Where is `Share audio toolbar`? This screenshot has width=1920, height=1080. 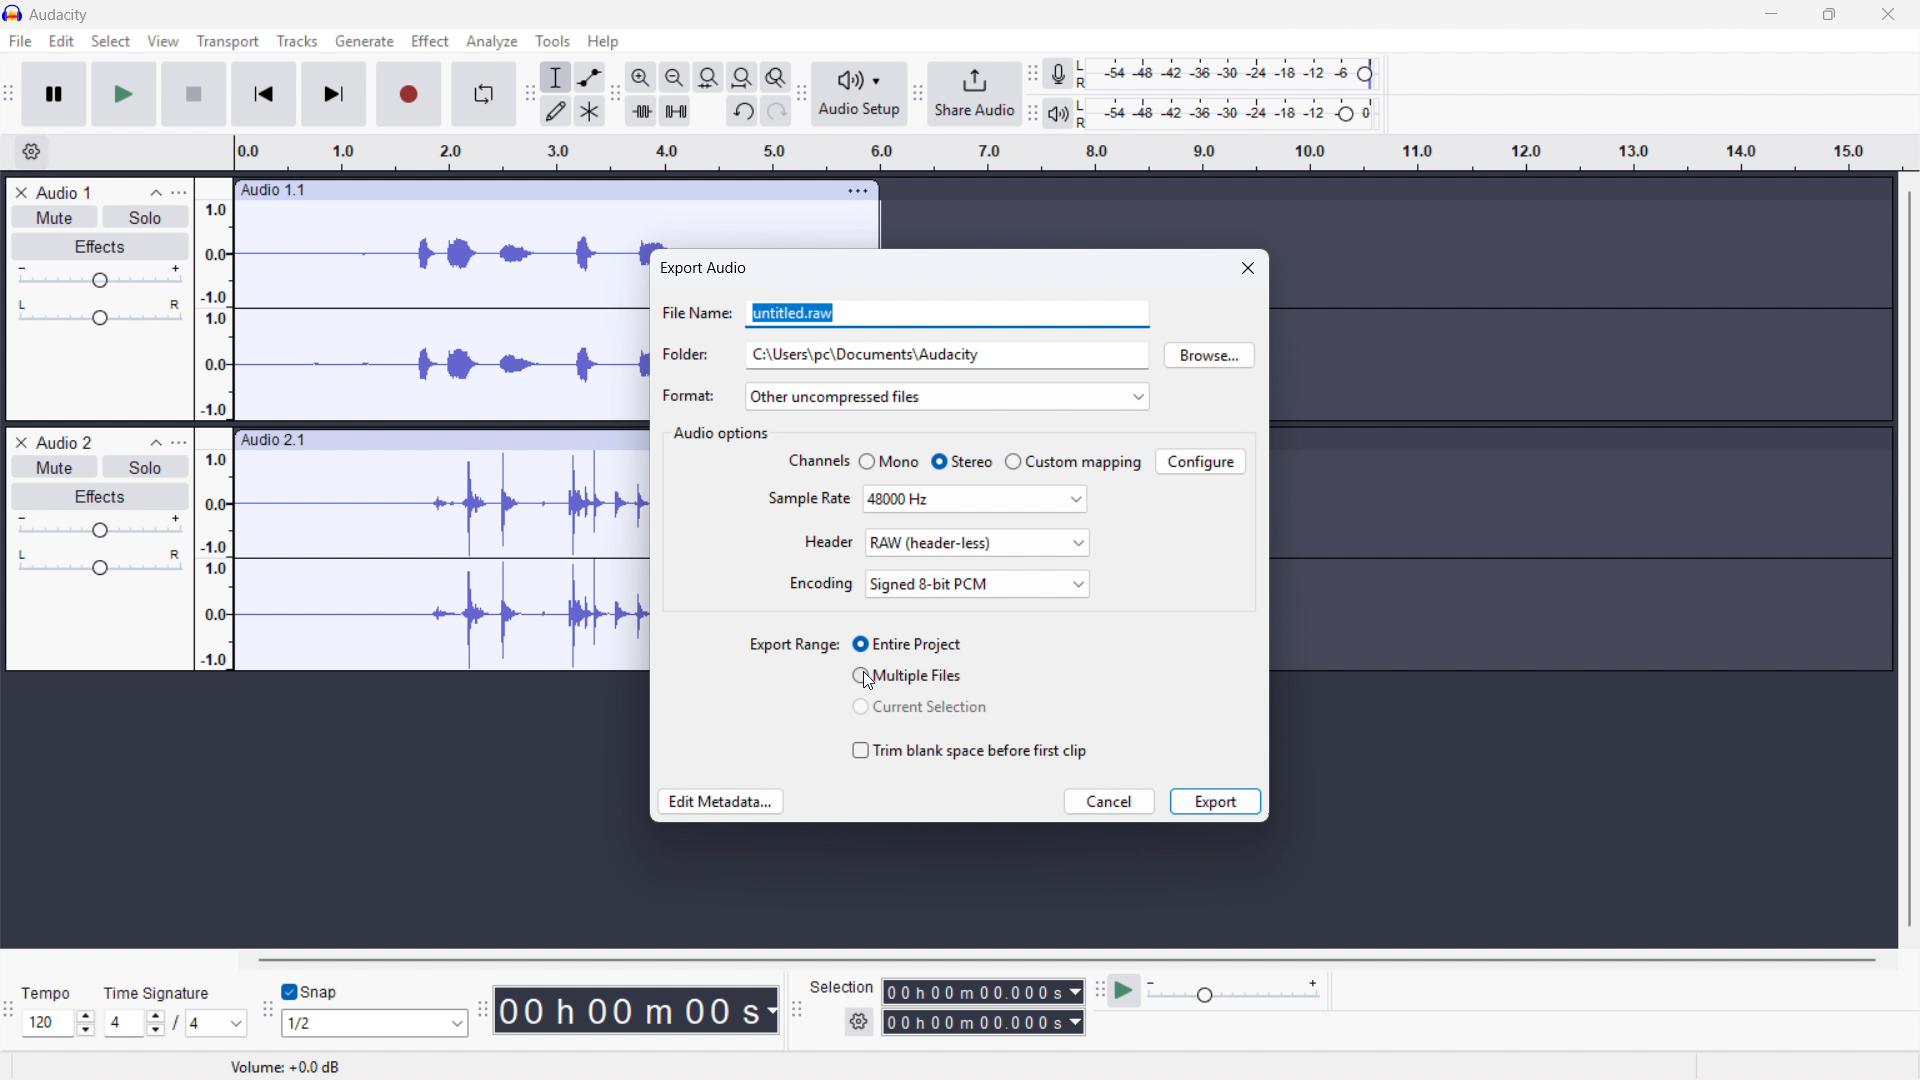
Share audio toolbar is located at coordinates (918, 95).